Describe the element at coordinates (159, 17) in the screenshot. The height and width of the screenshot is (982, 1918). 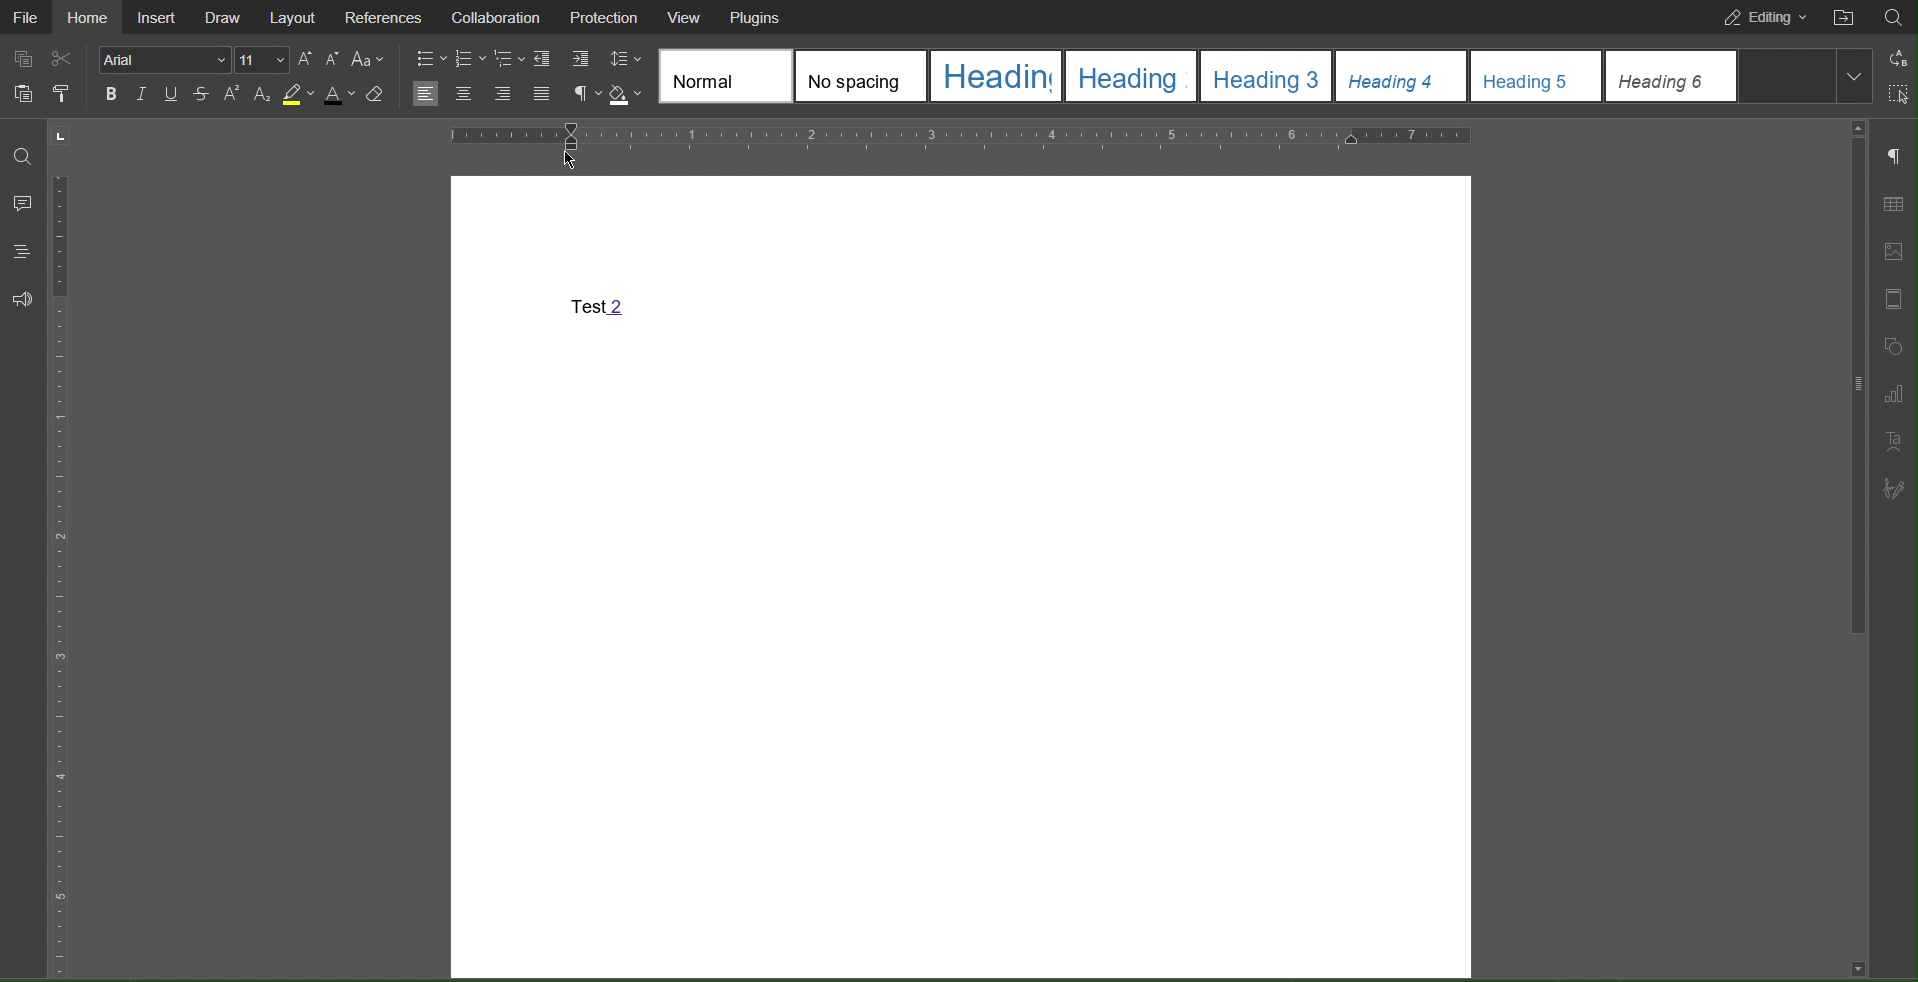
I see `Insert` at that location.